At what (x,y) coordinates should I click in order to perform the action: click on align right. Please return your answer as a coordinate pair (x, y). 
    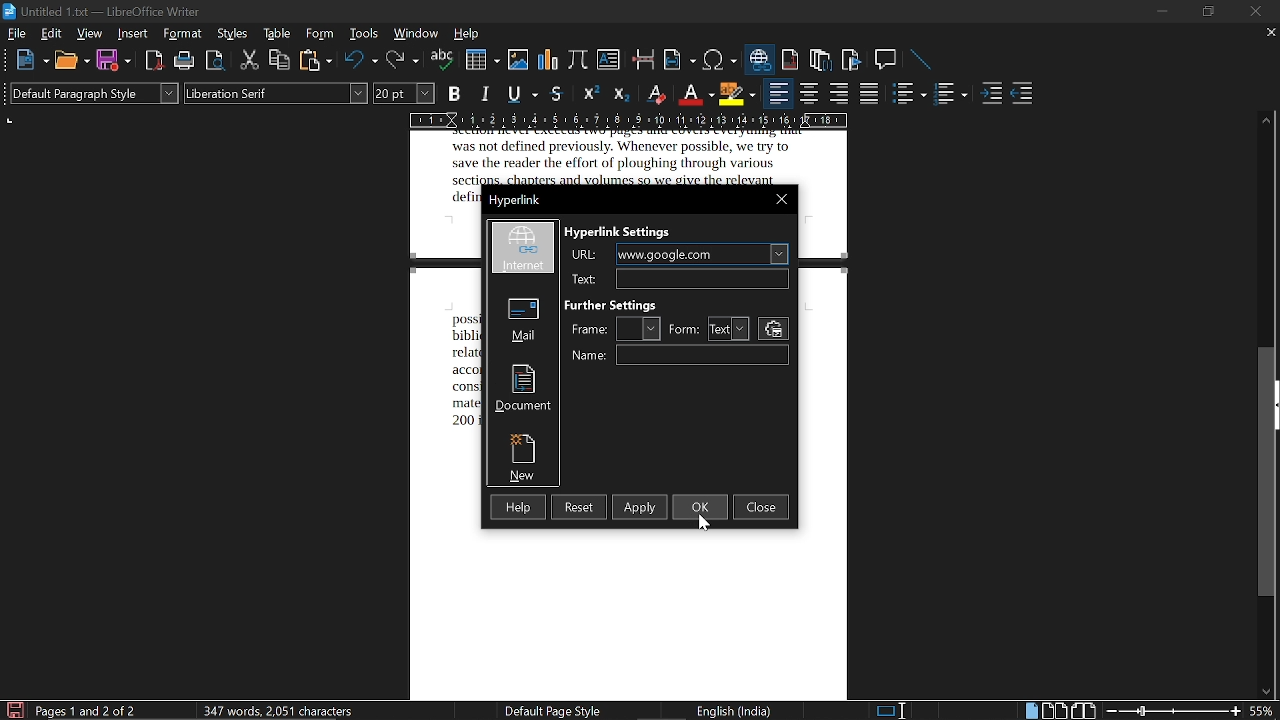
    Looking at the image, I should click on (839, 95).